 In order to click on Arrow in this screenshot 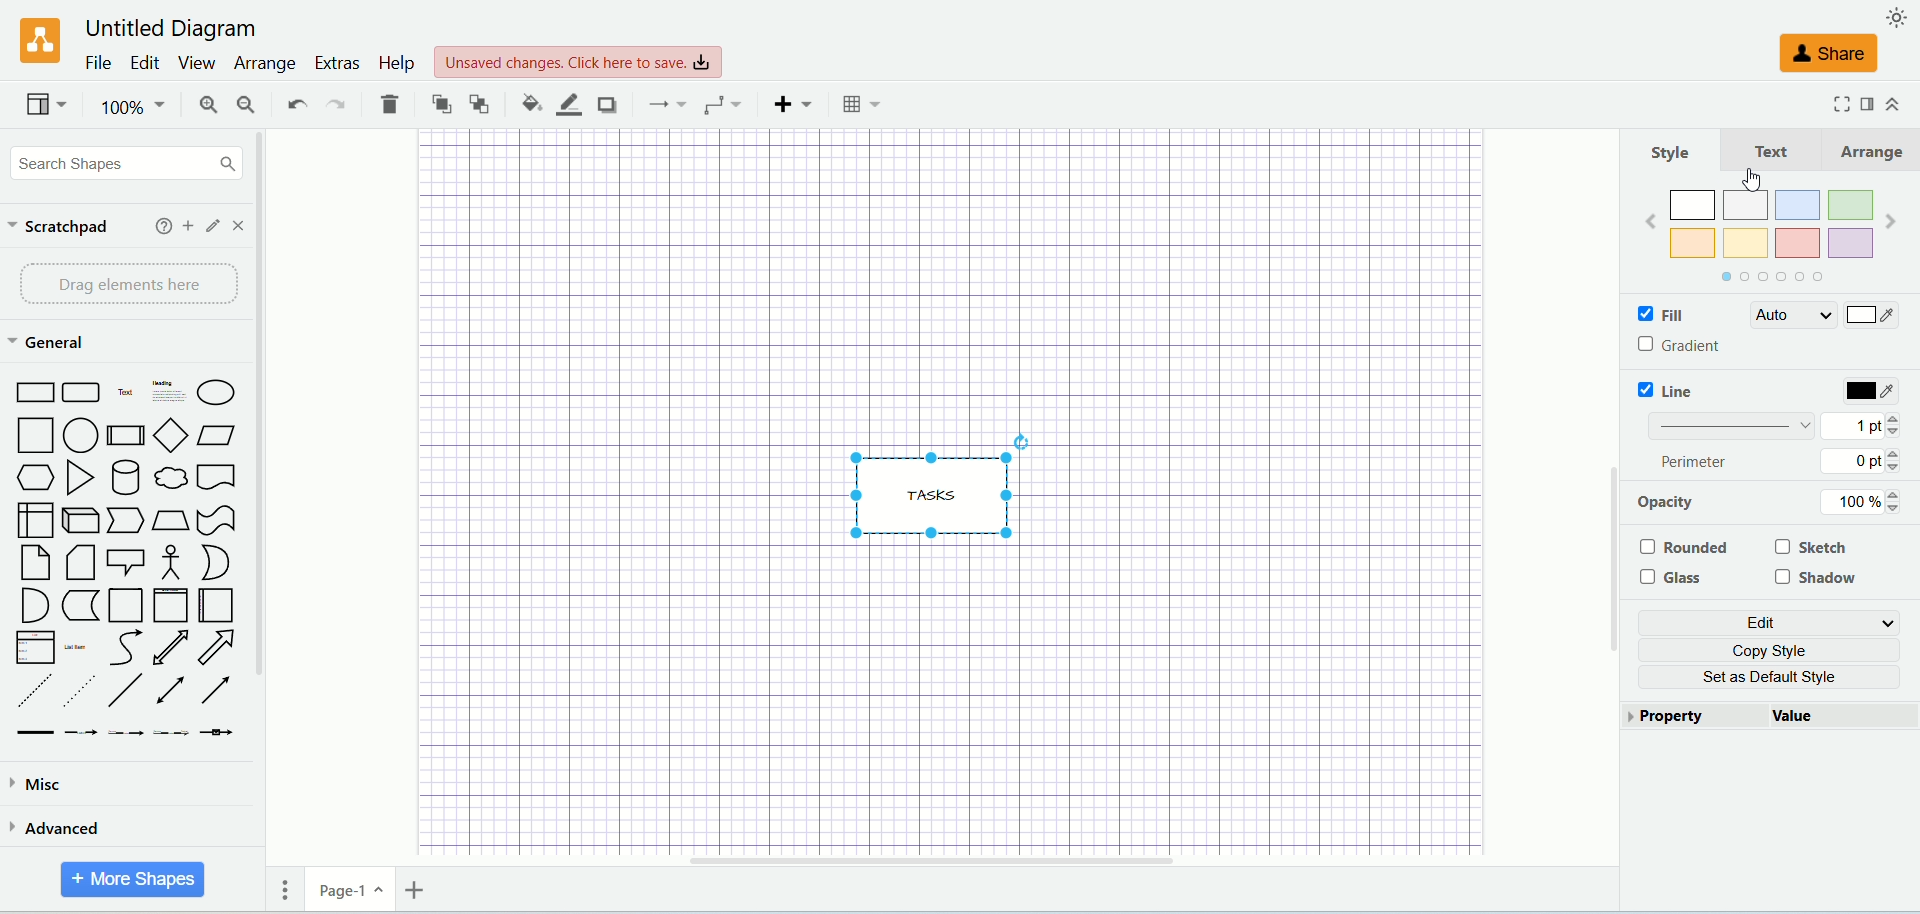, I will do `click(217, 647)`.